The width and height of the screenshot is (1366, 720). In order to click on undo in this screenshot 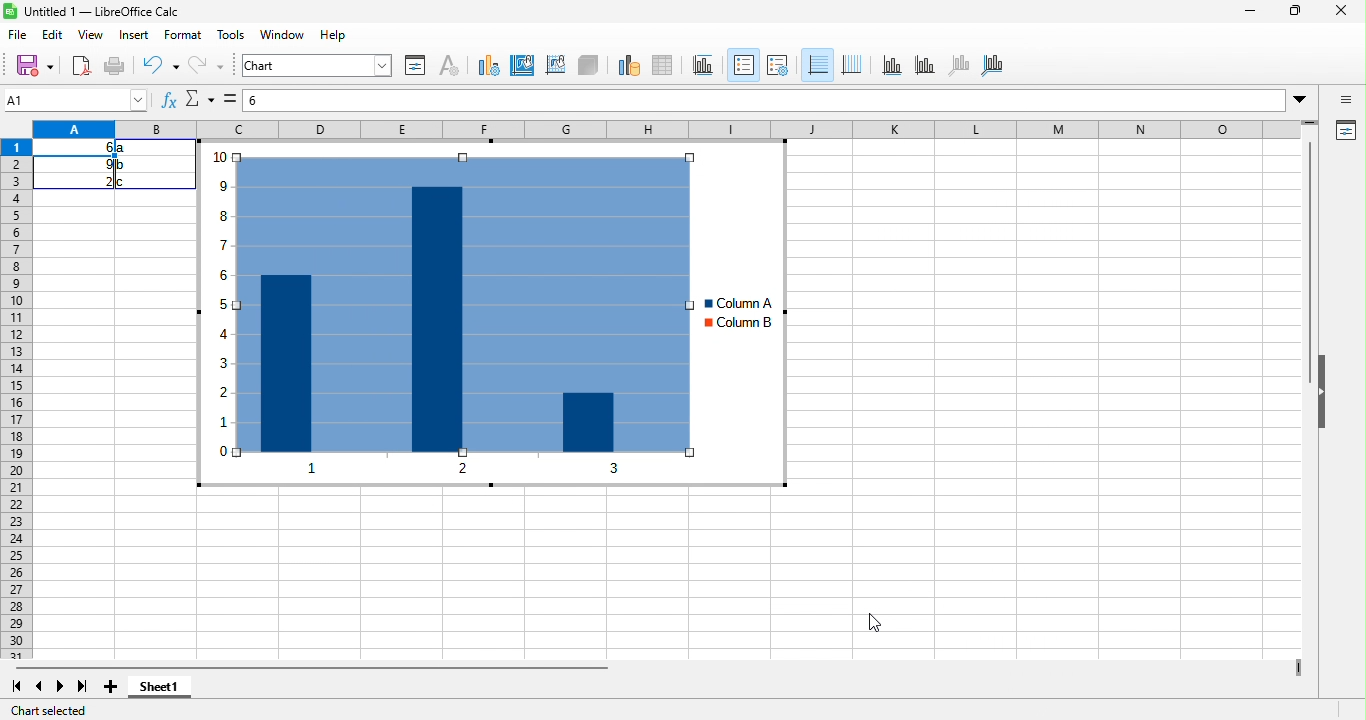, I will do `click(155, 65)`.